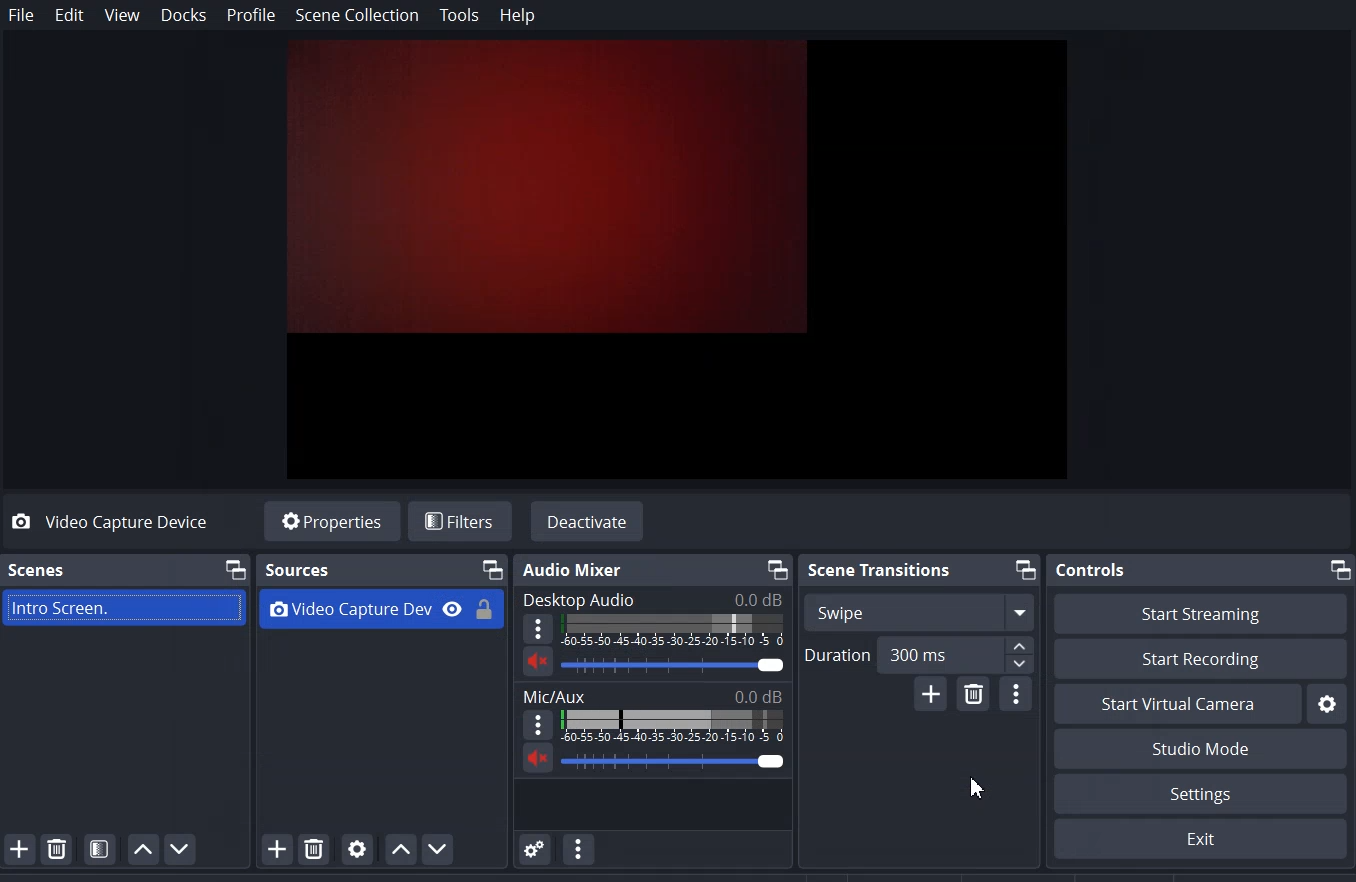 The image size is (1356, 882). I want to click on Volume Indicator, so click(672, 726).